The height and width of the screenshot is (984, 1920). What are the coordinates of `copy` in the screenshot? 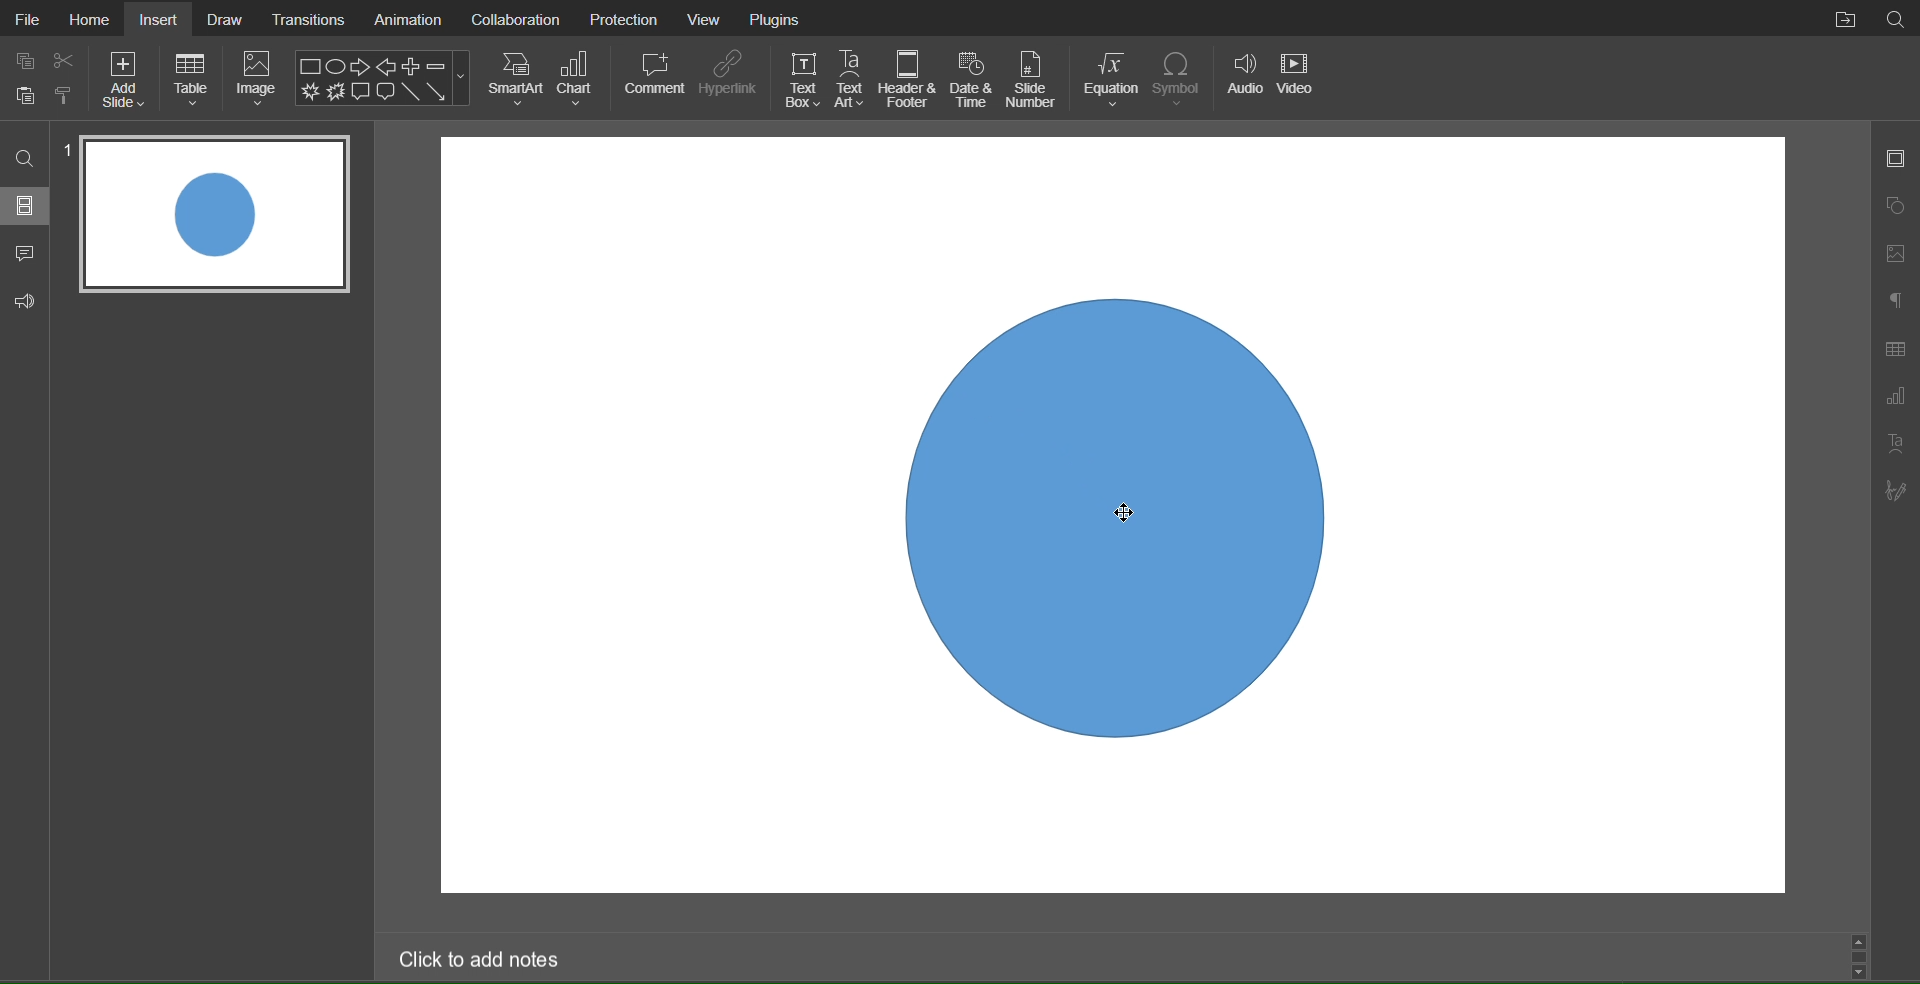 It's located at (24, 62).